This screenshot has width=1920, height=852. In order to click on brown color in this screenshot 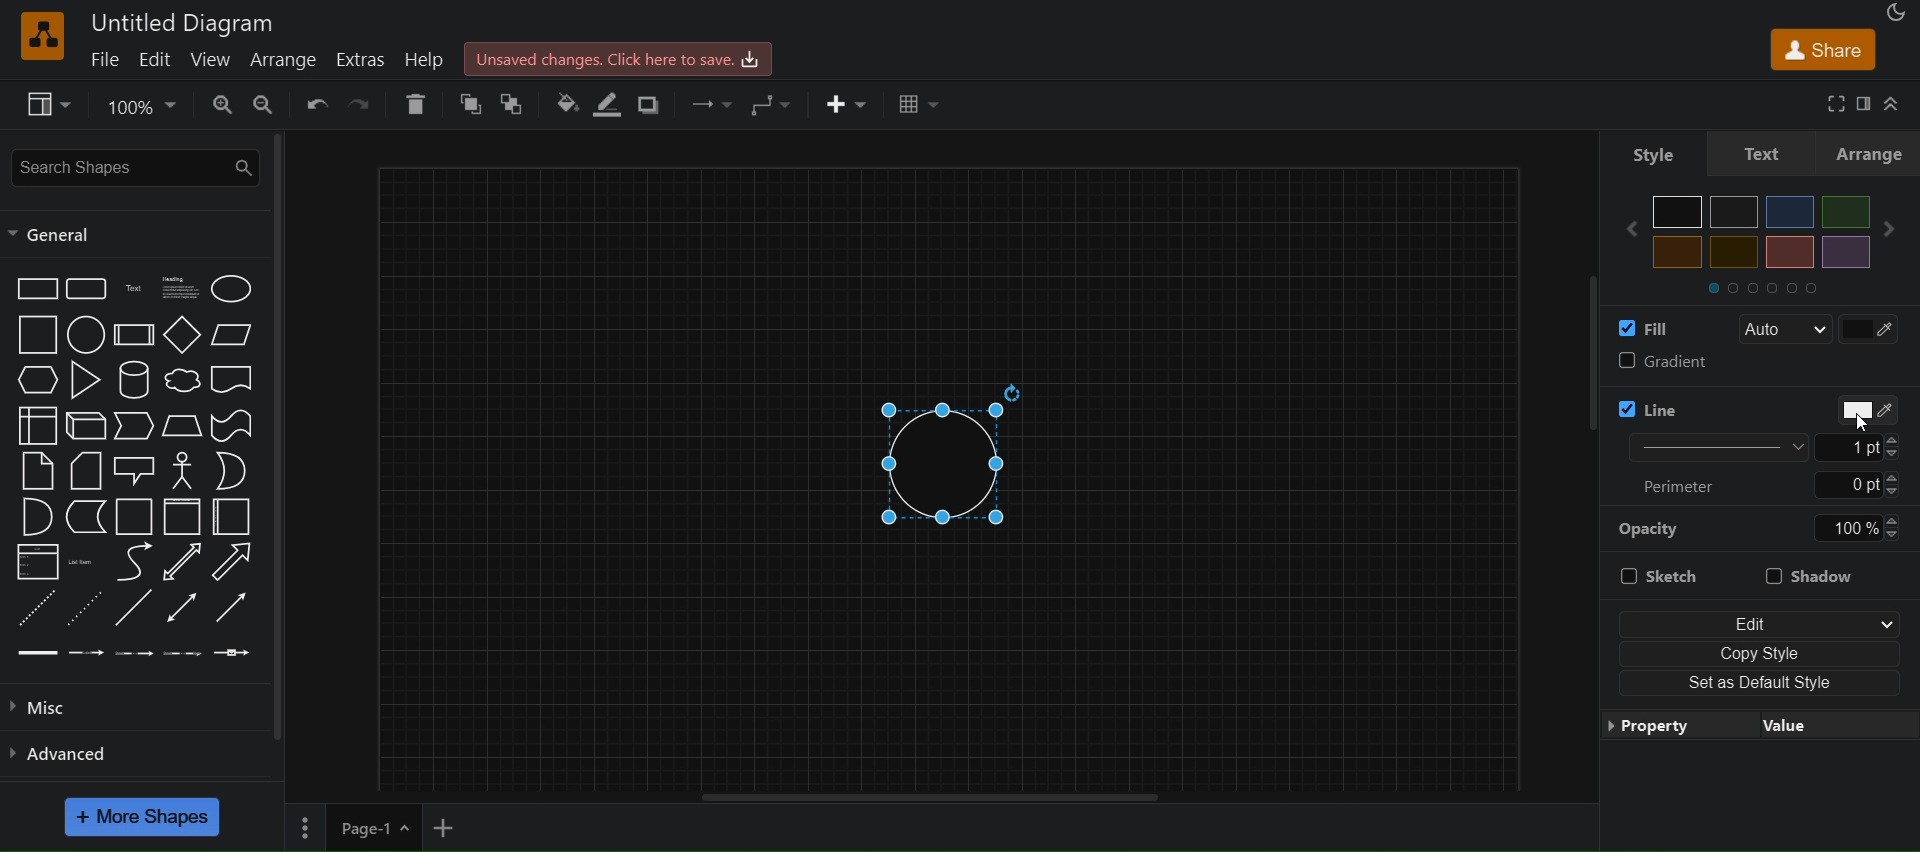, I will do `click(1789, 252)`.